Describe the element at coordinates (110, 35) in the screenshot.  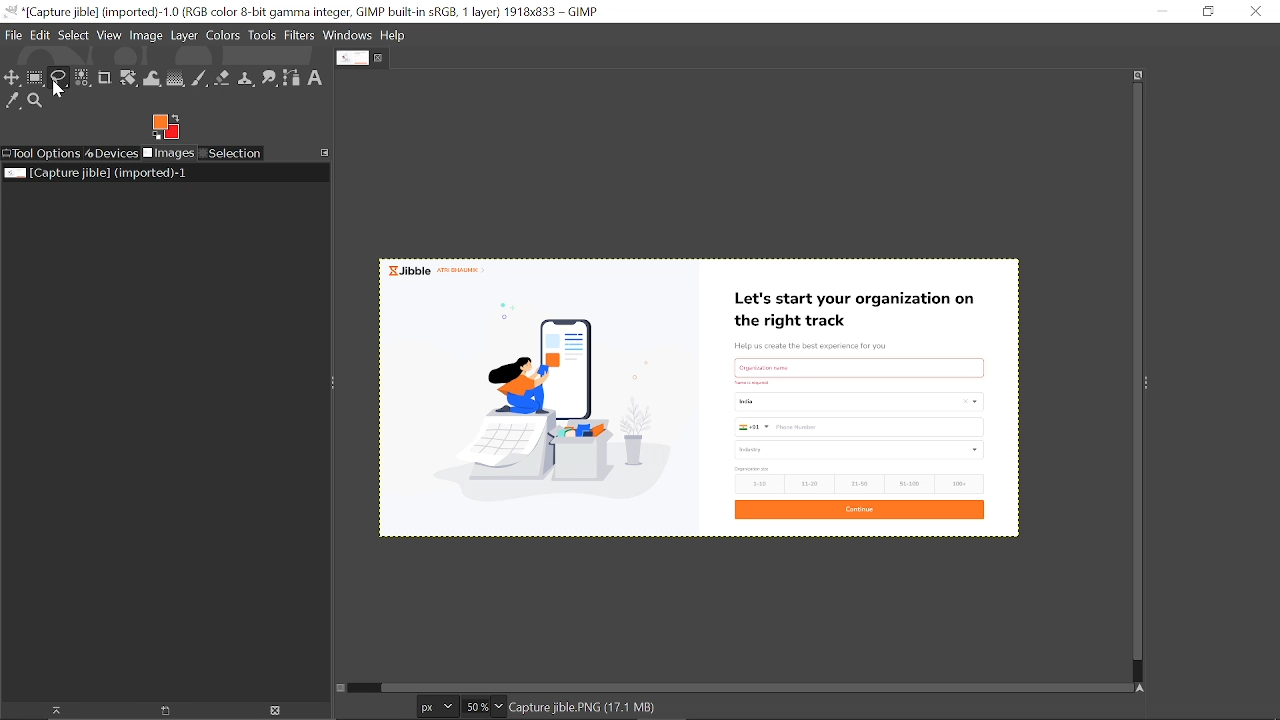
I see `View` at that location.